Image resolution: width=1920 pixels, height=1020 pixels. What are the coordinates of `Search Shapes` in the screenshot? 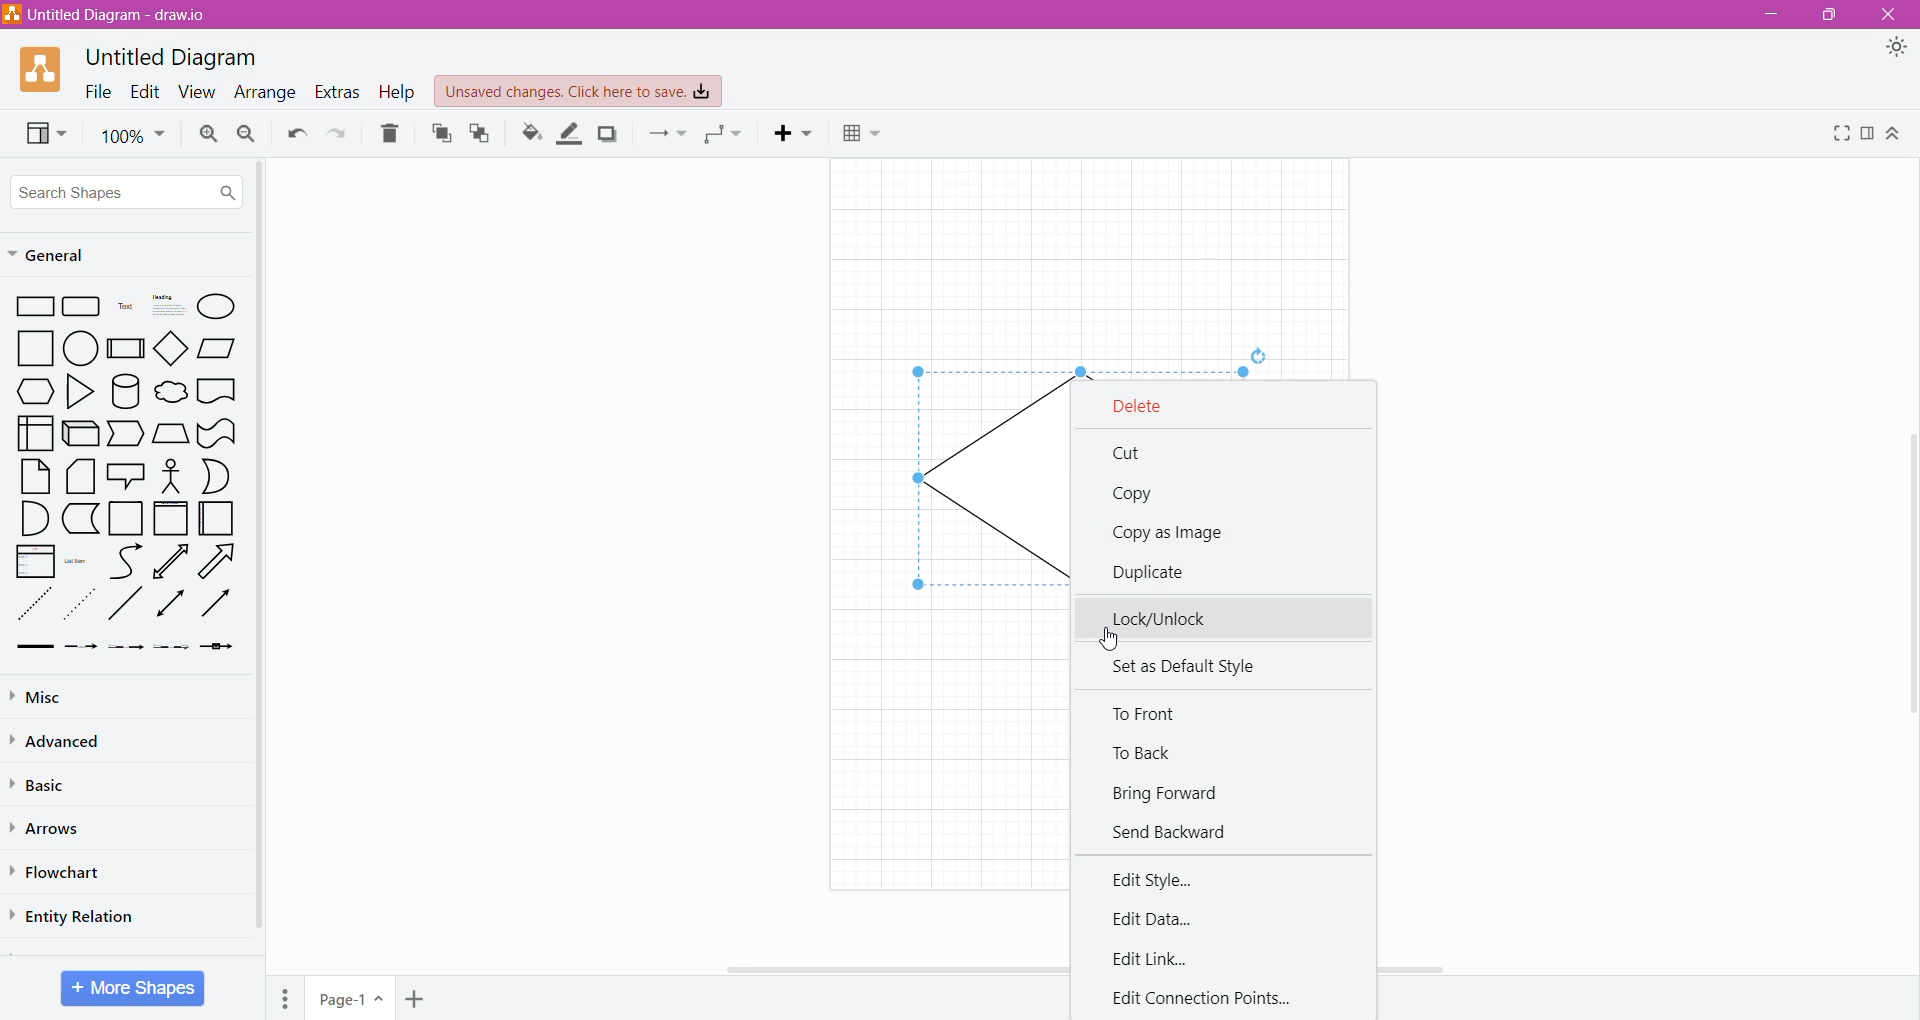 It's located at (128, 189).